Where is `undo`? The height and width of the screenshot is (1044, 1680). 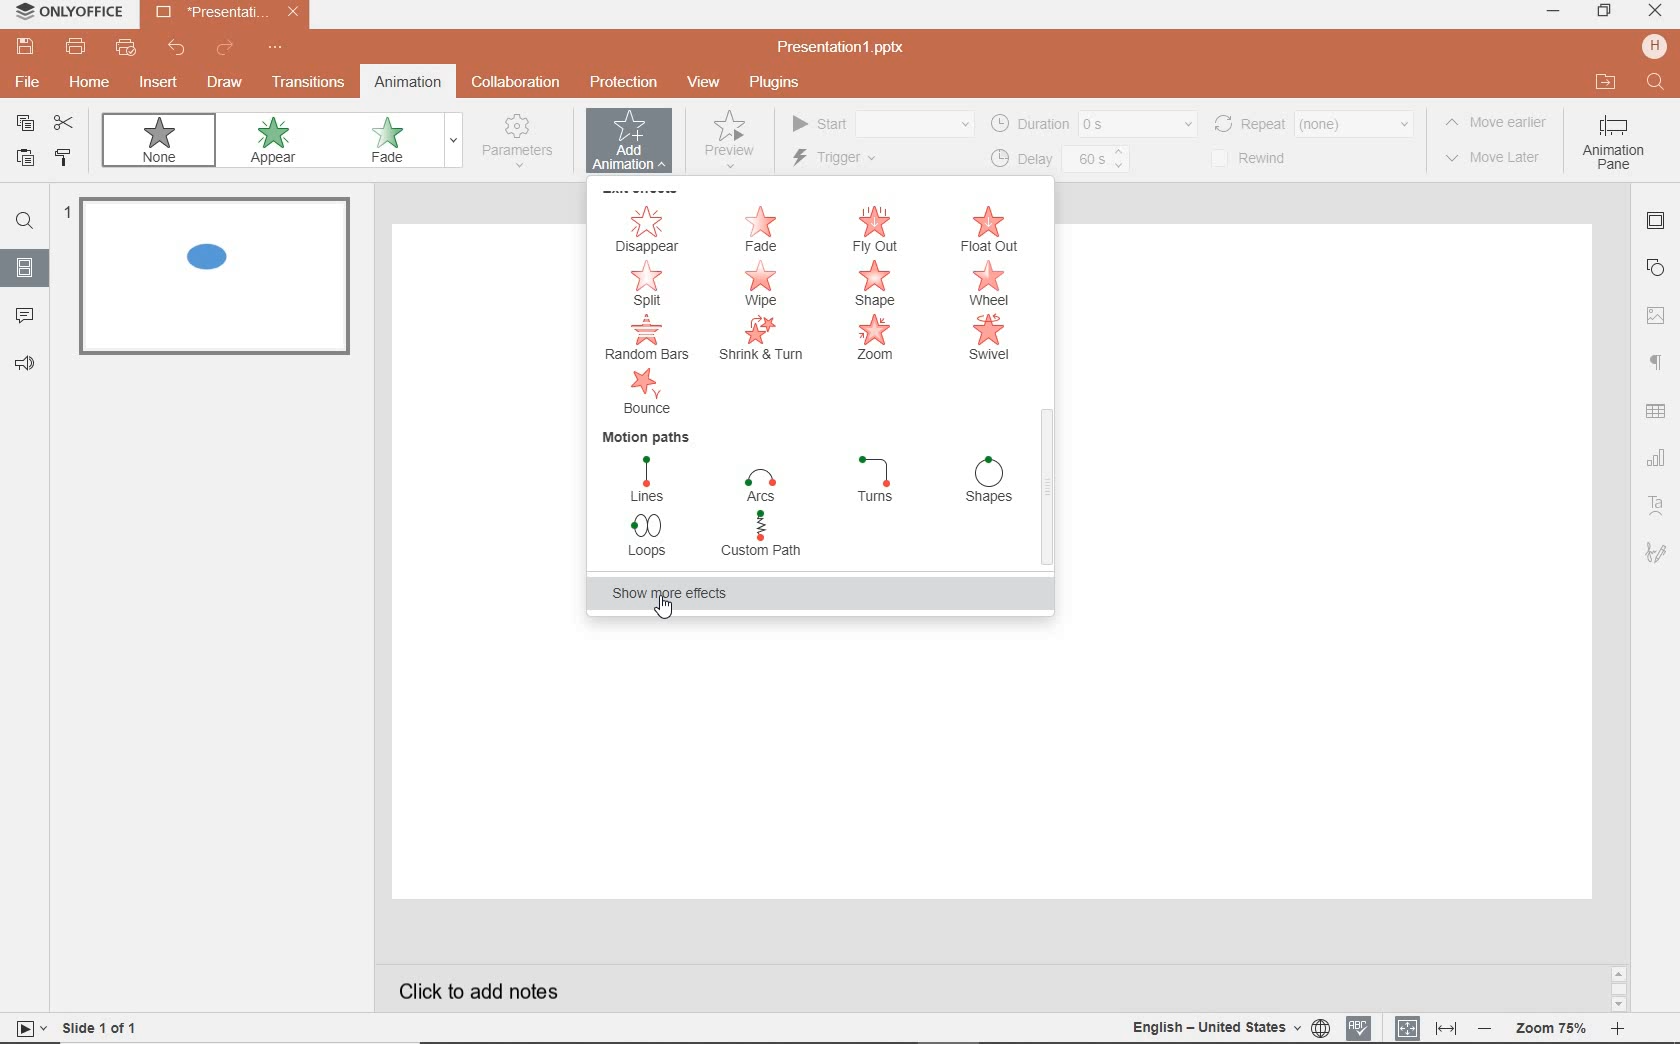
undo is located at coordinates (178, 51).